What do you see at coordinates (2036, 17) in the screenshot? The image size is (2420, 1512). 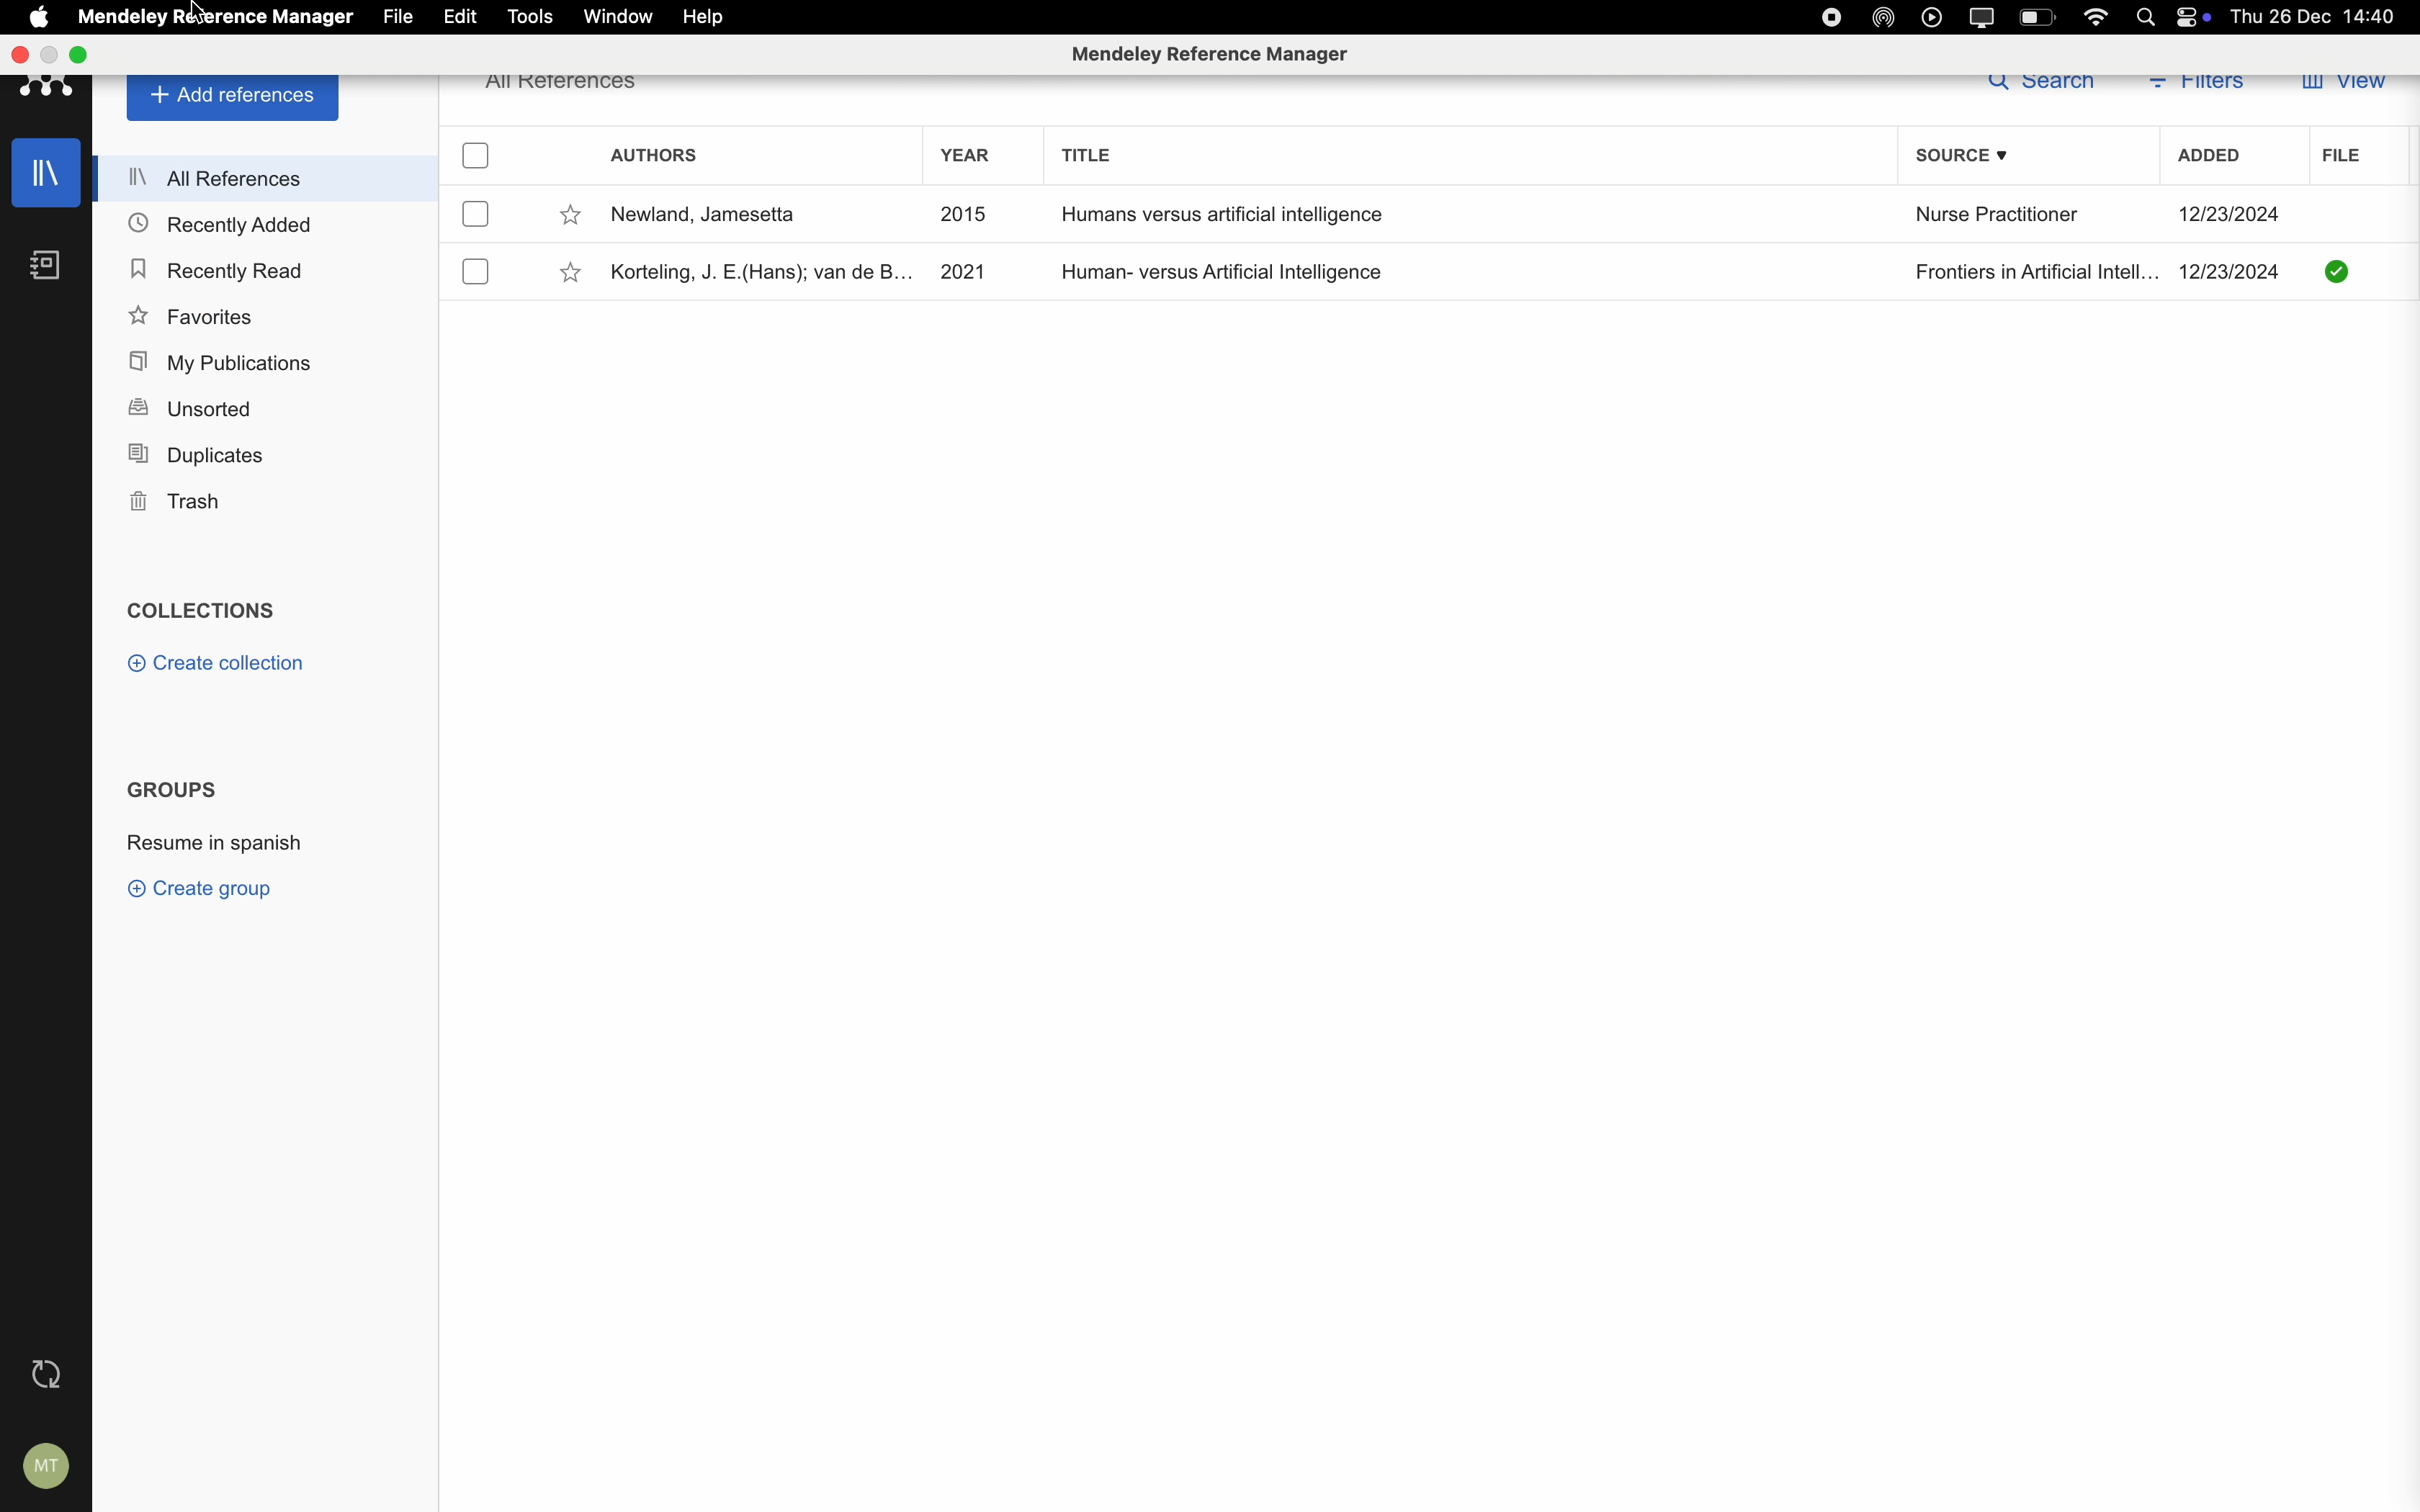 I see `battery` at bounding box center [2036, 17].